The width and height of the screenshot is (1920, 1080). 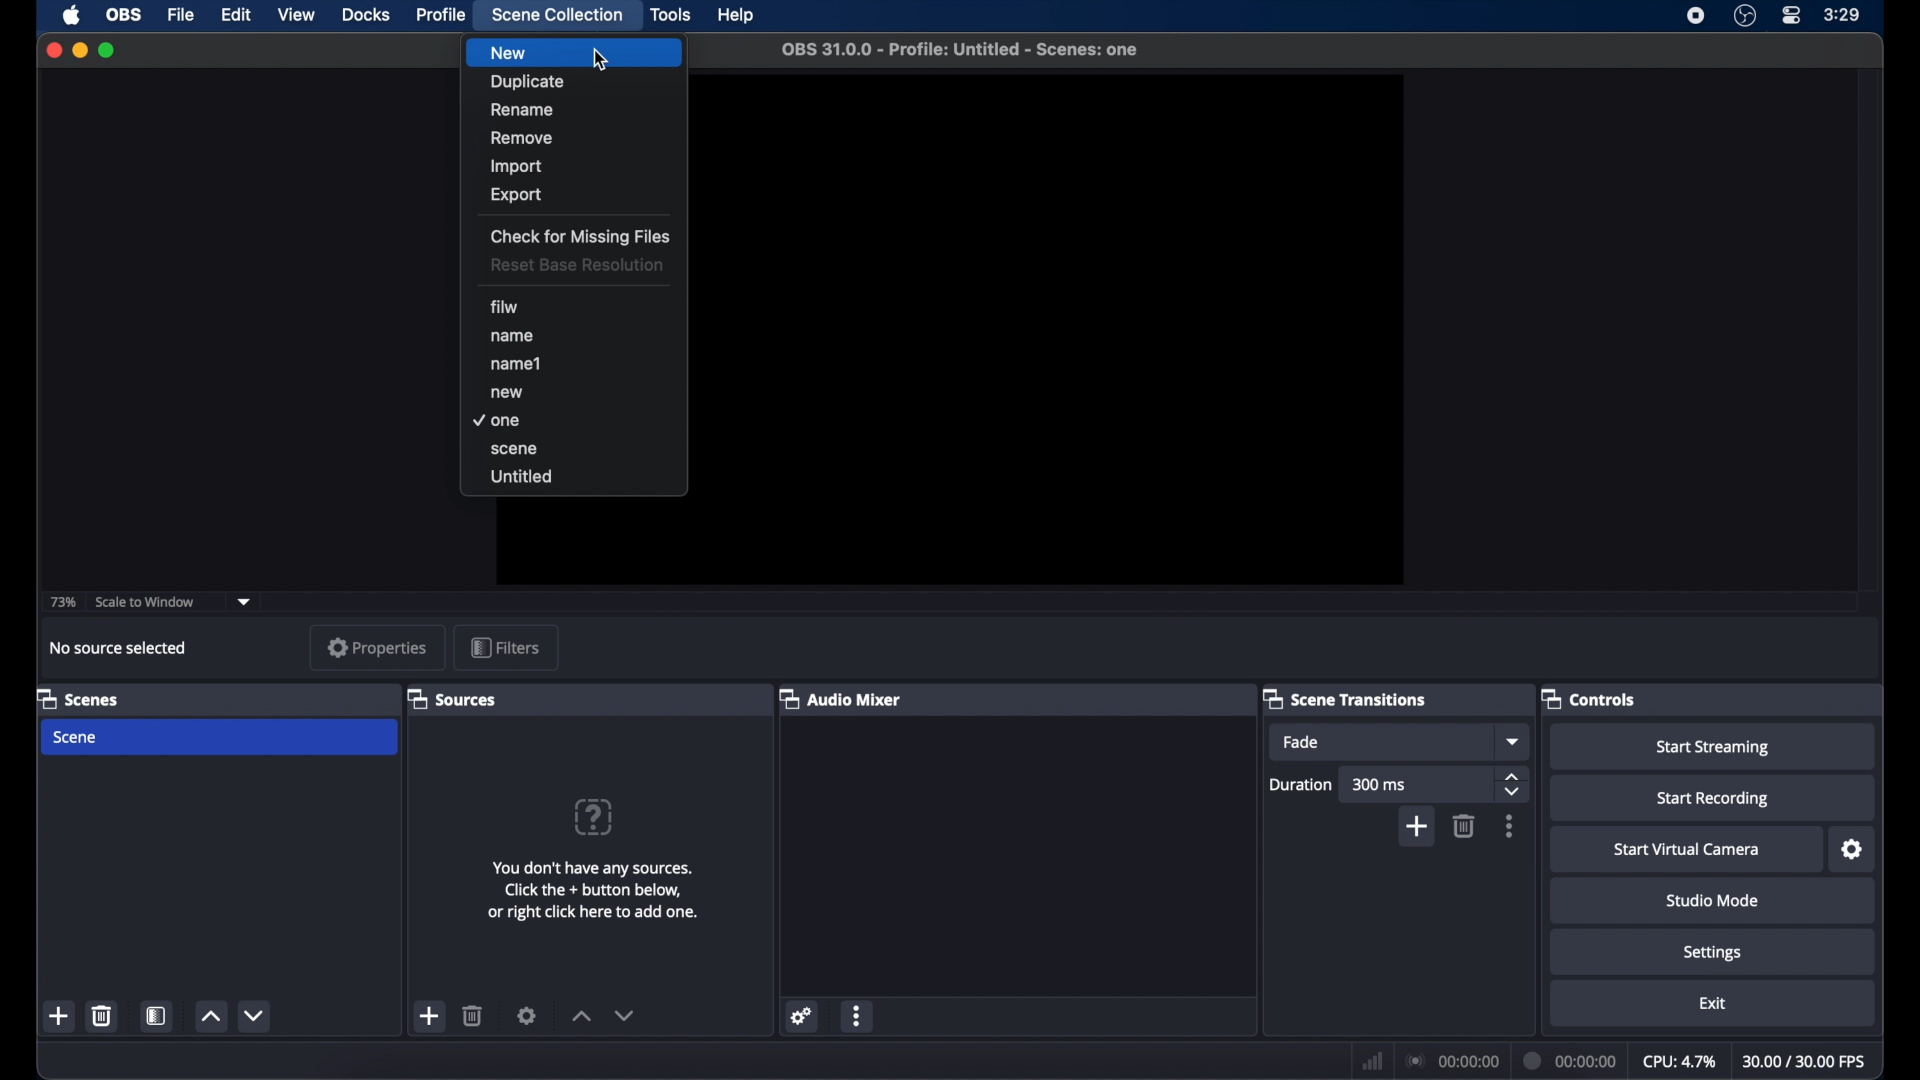 I want to click on scene collection, so click(x=558, y=15).